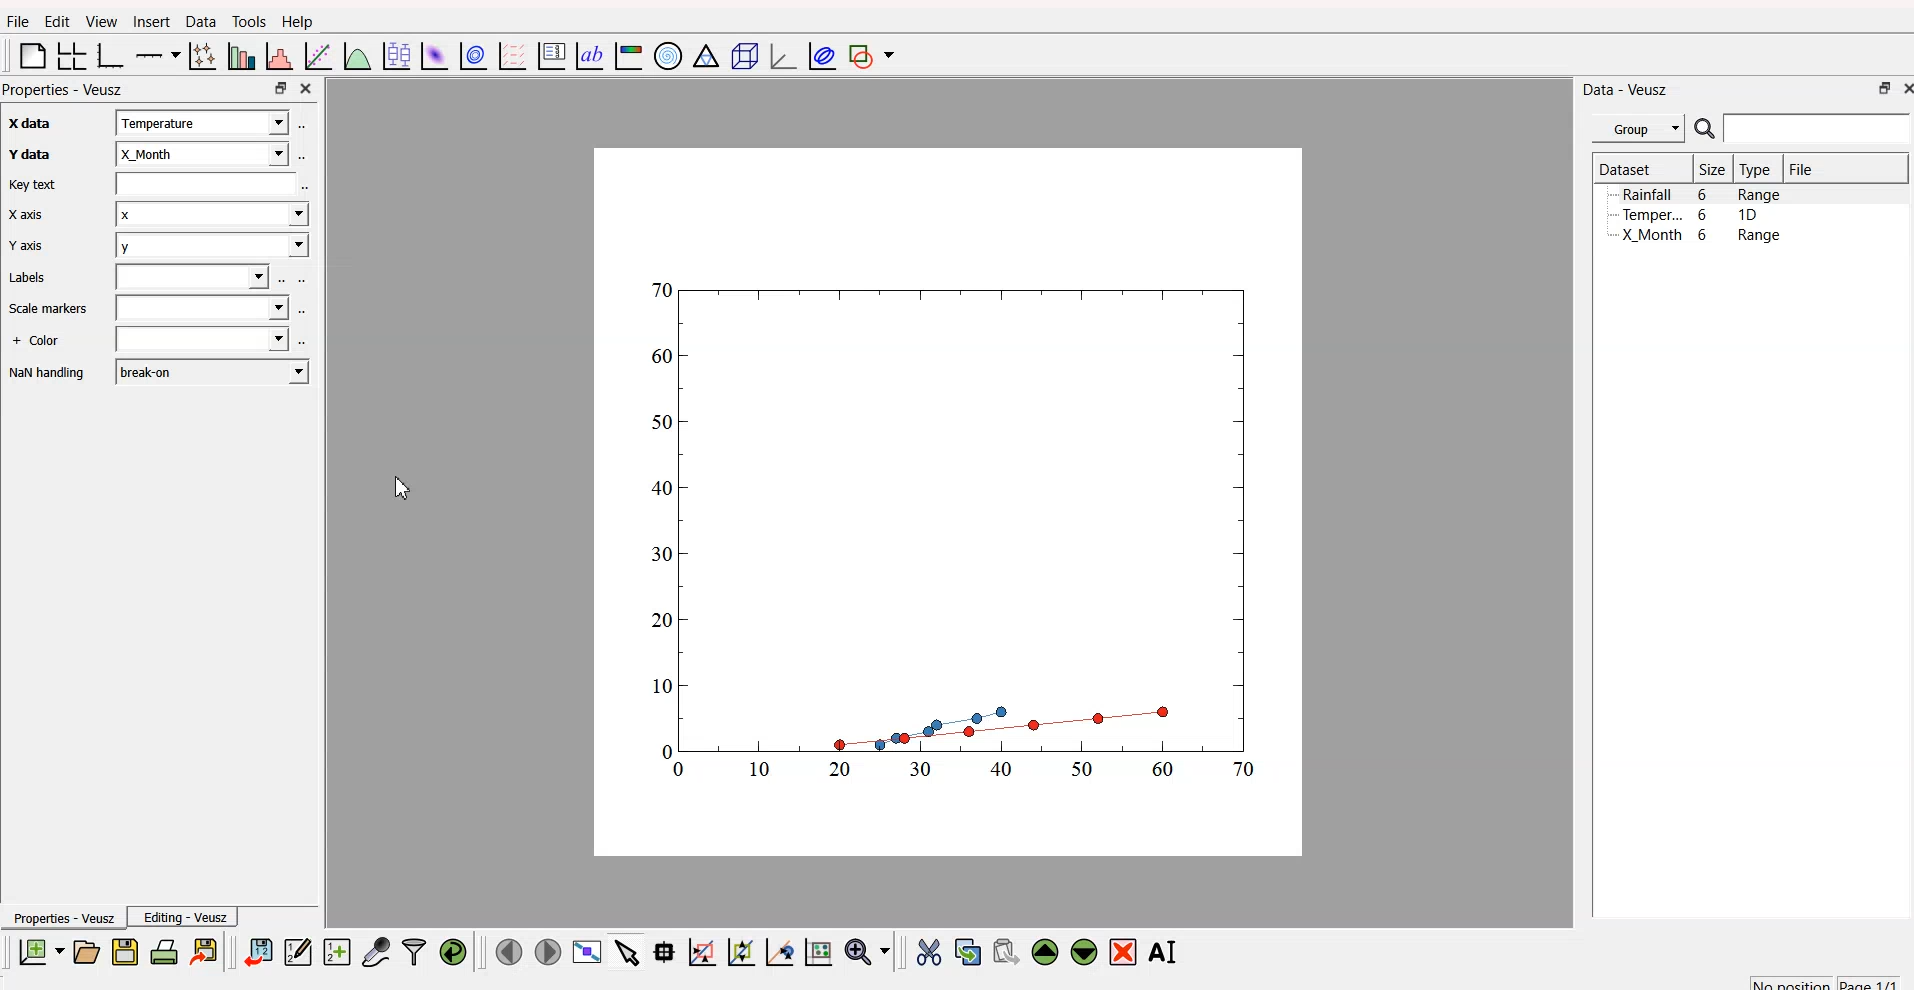  What do you see at coordinates (210, 150) in the screenshot?
I see `x_month` at bounding box center [210, 150].